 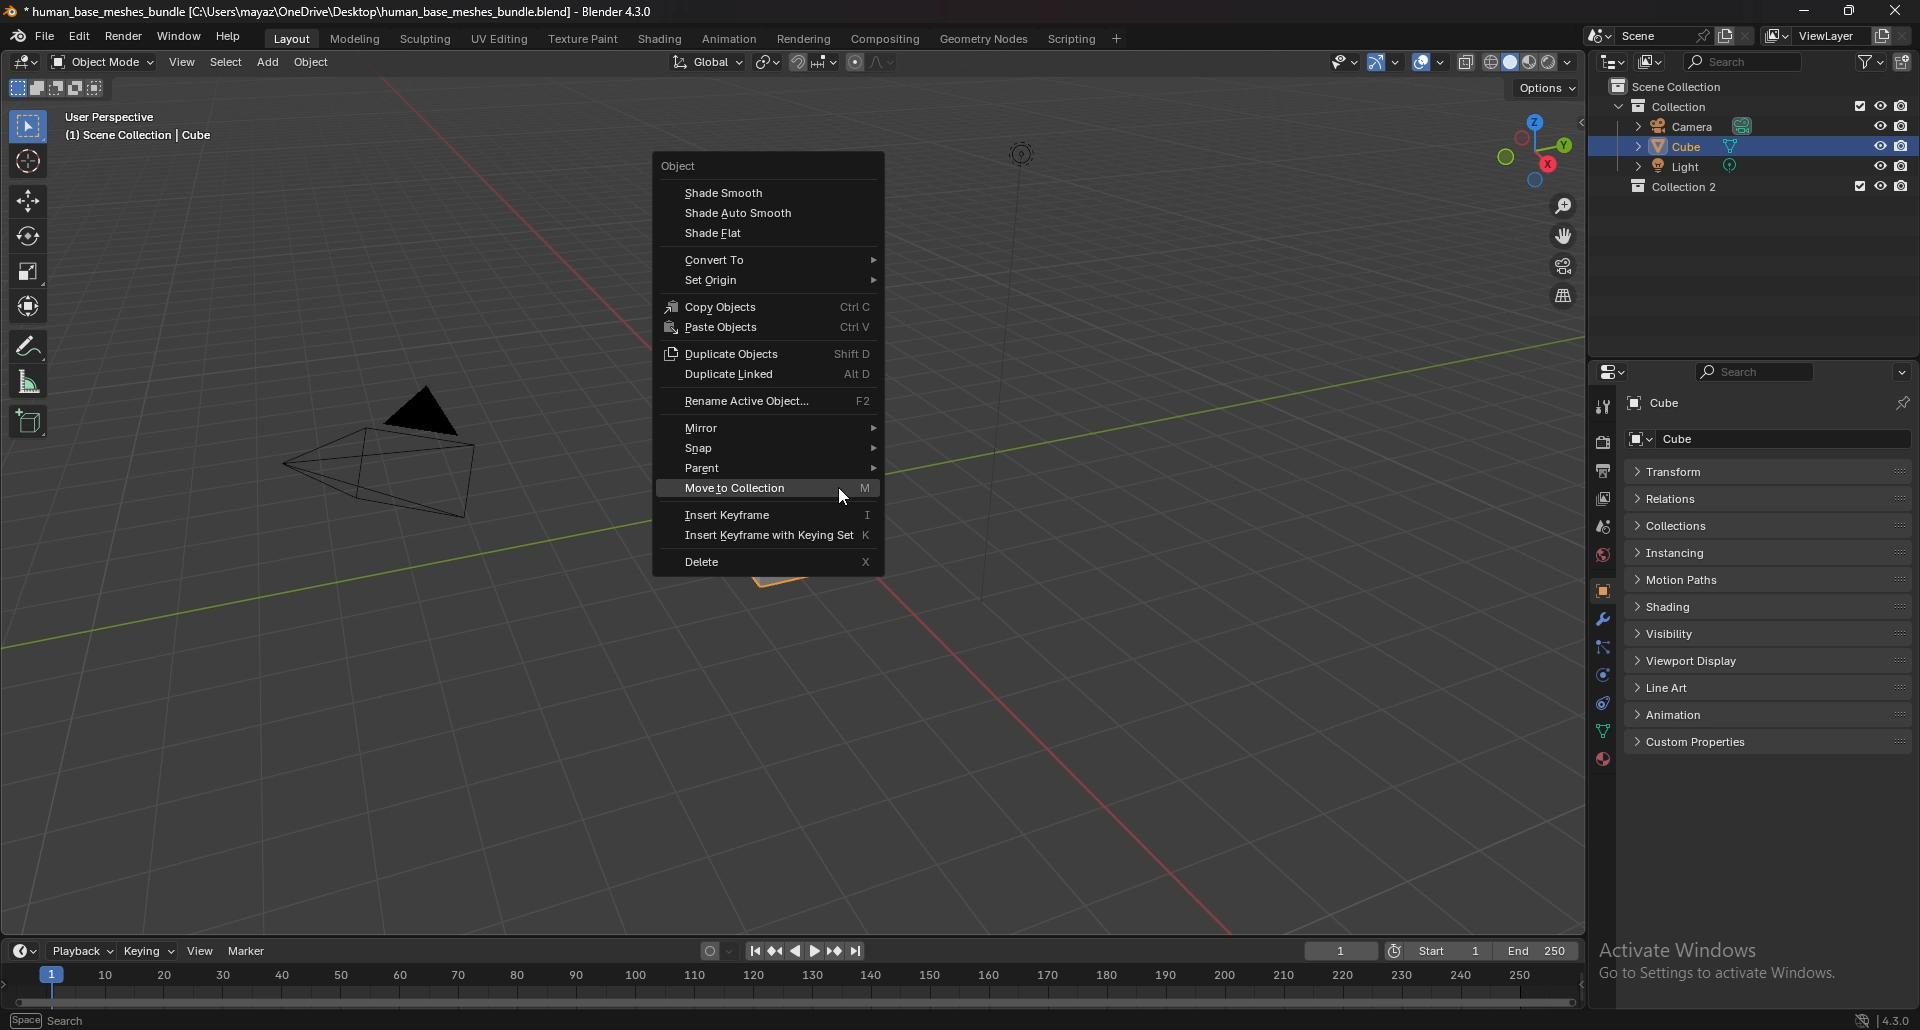 I want to click on search, so click(x=51, y=1018).